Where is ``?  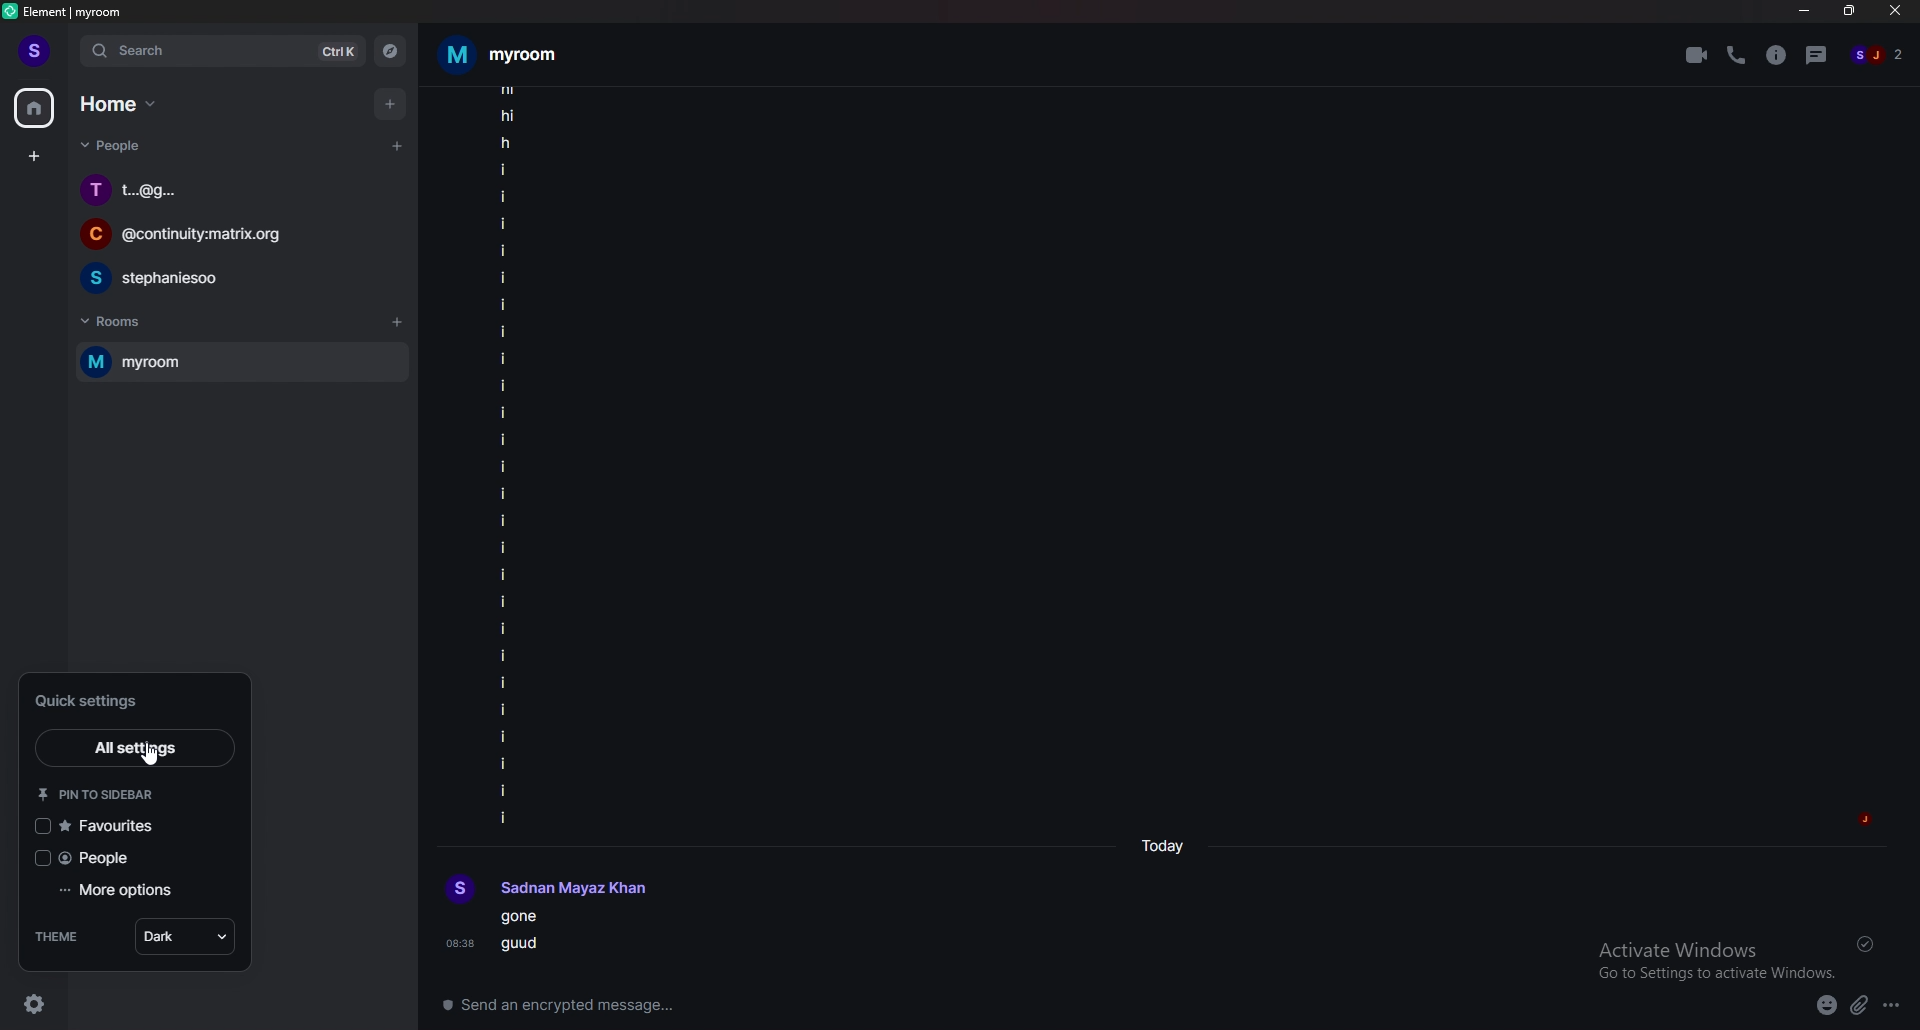  is located at coordinates (502, 935).